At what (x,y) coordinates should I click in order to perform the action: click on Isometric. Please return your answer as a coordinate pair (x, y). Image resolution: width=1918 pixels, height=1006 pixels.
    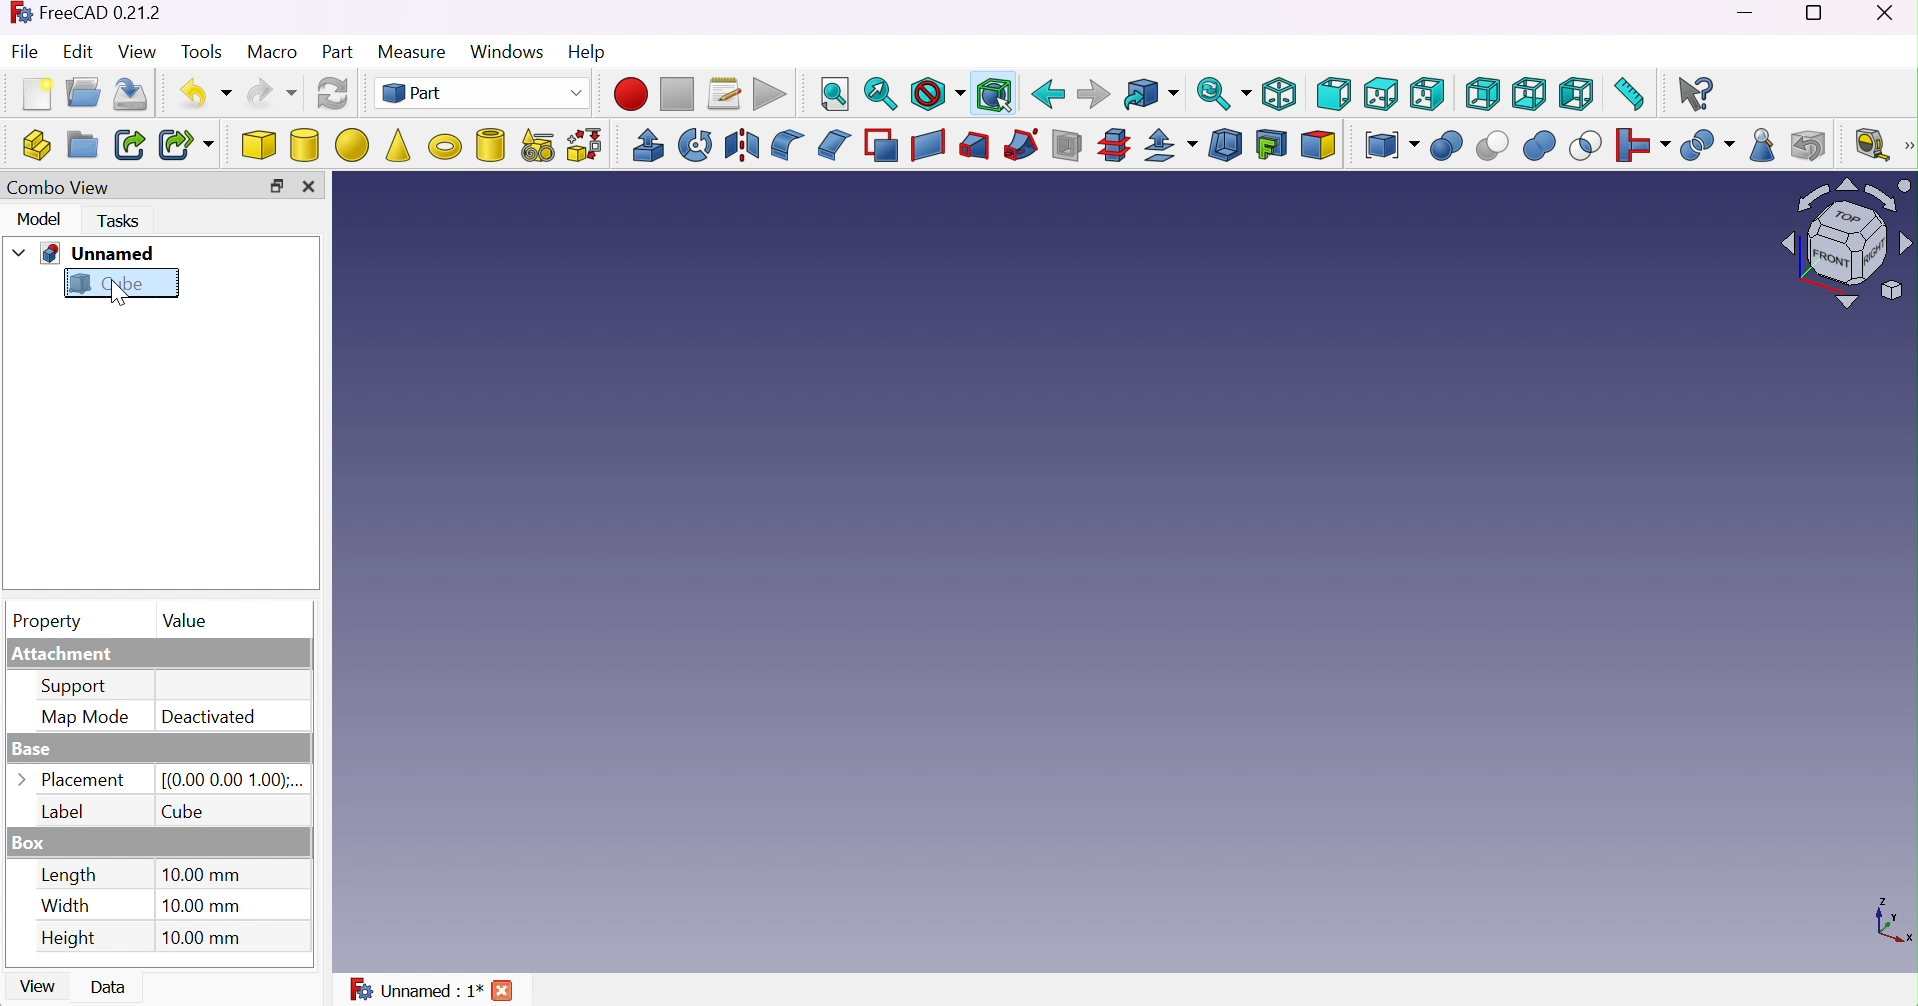
    Looking at the image, I should click on (1280, 98).